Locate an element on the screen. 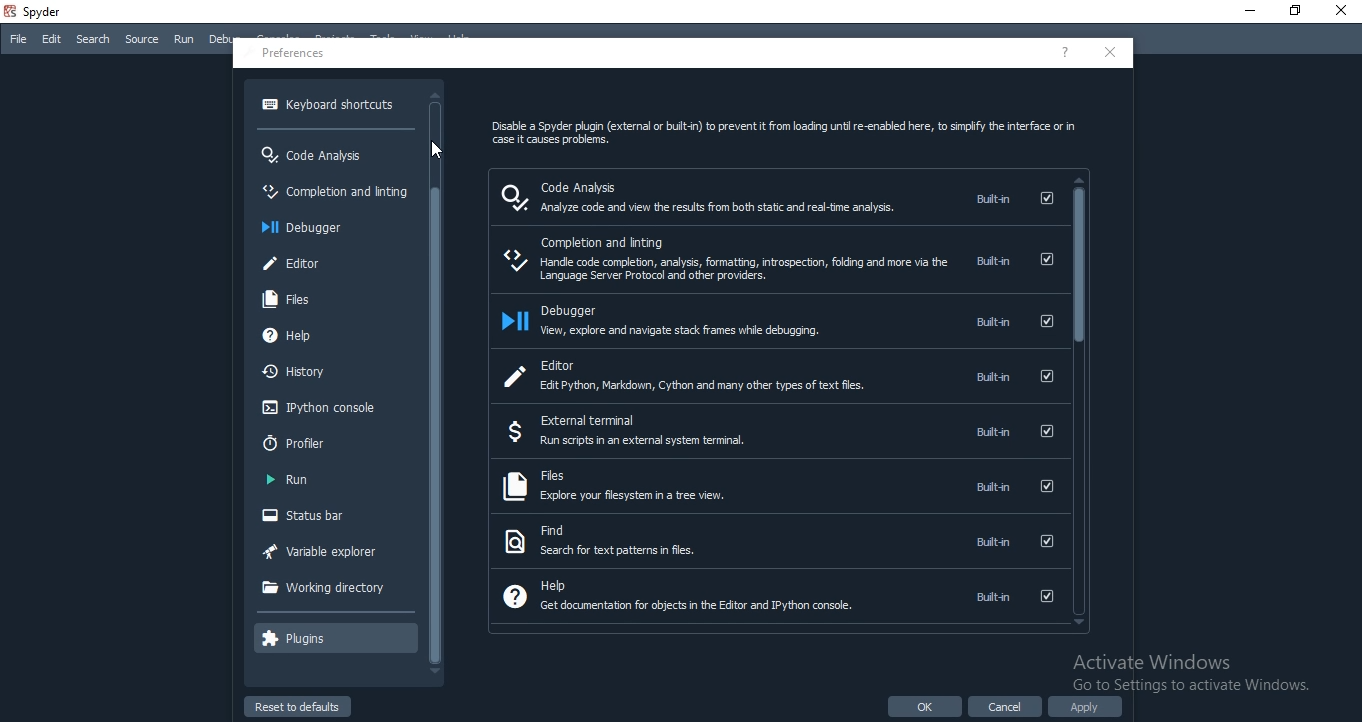 This screenshot has width=1362, height=722. Profiler is located at coordinates (297, 442).